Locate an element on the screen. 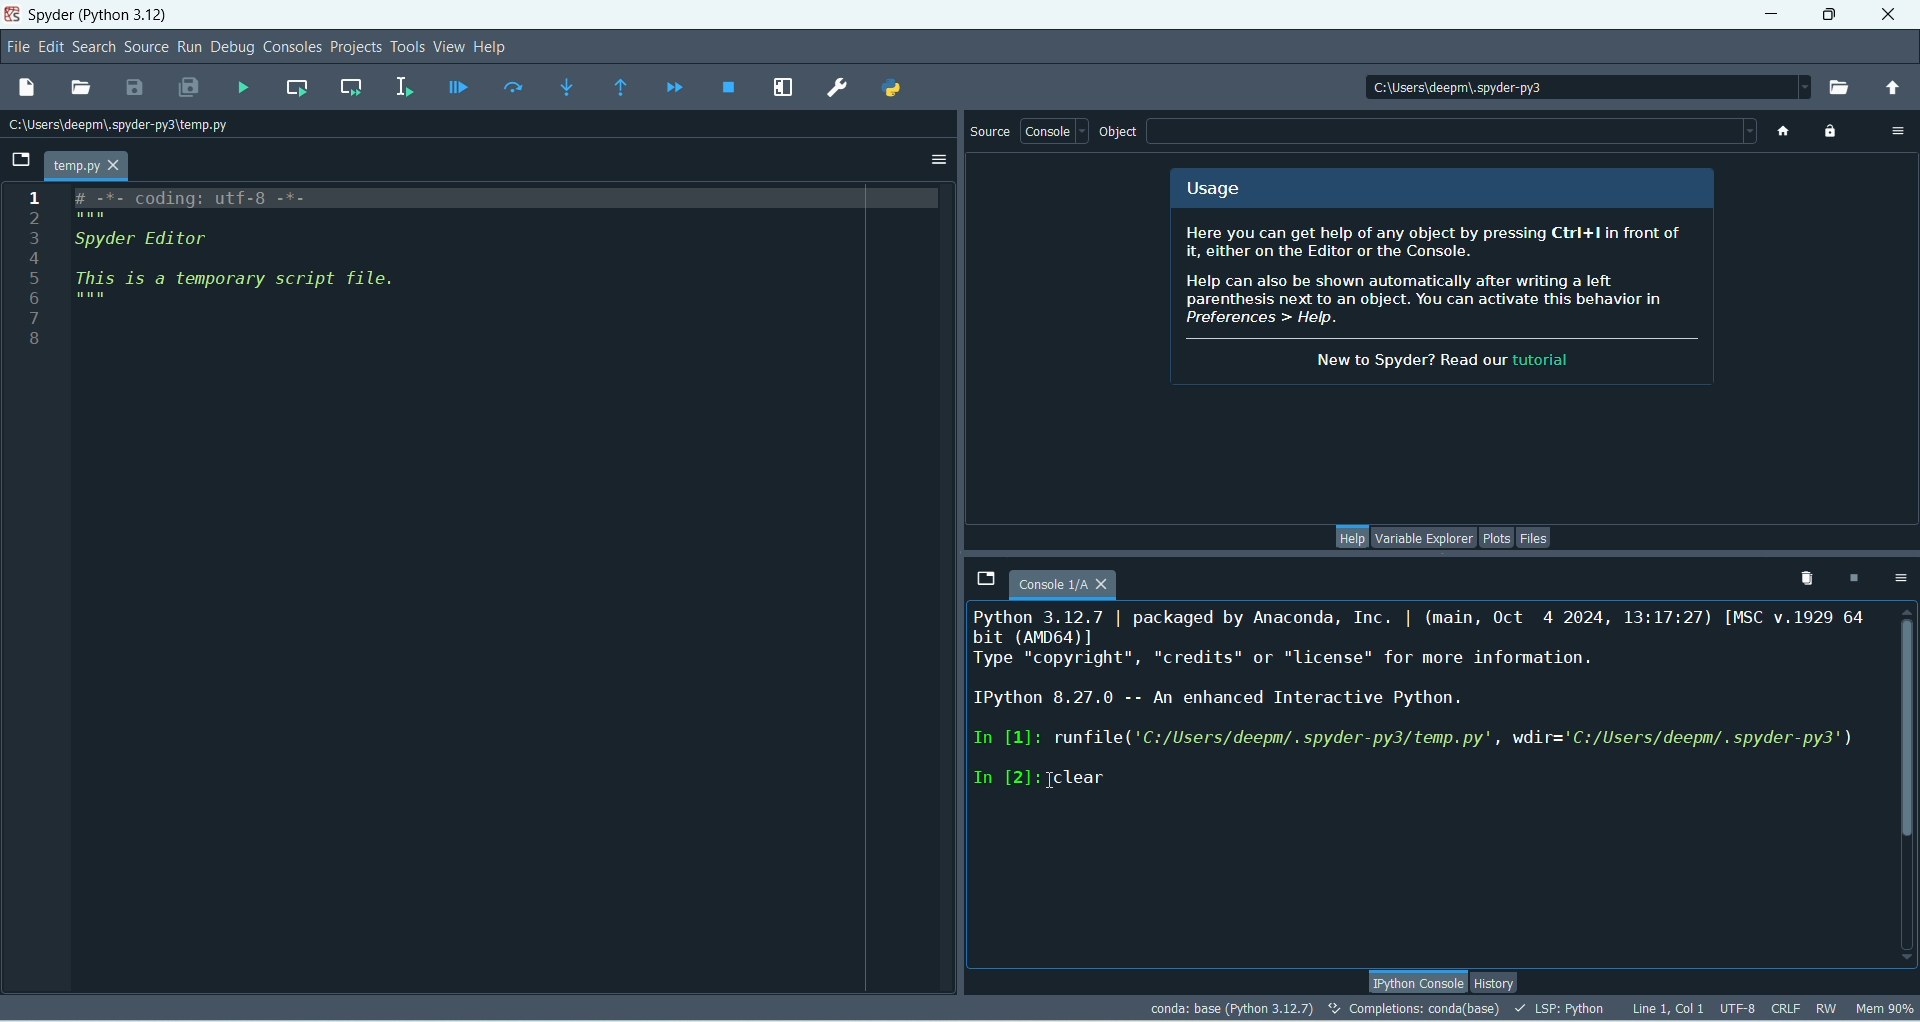 The width and height of the screenshot is (1920, 1022). console is located at coordinates (1055, 130).